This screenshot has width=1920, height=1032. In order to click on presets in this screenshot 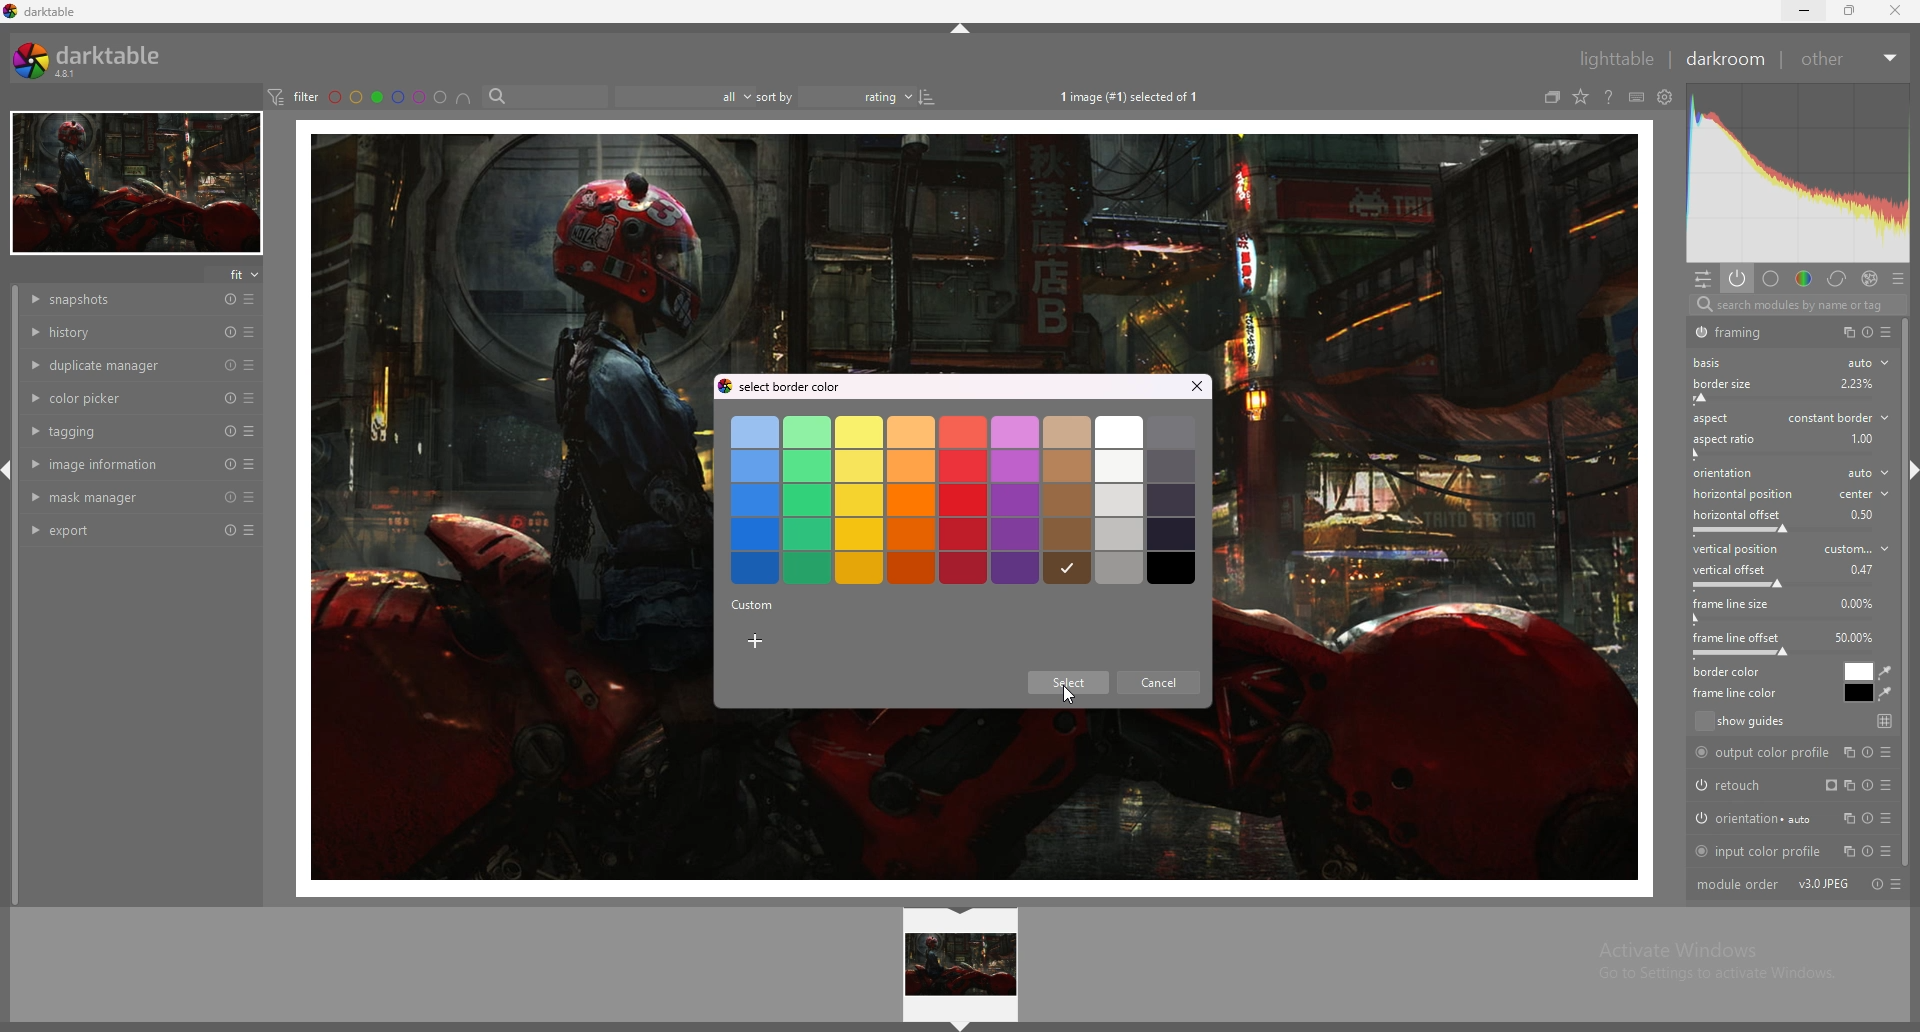, I will do `click(250, 365)`.